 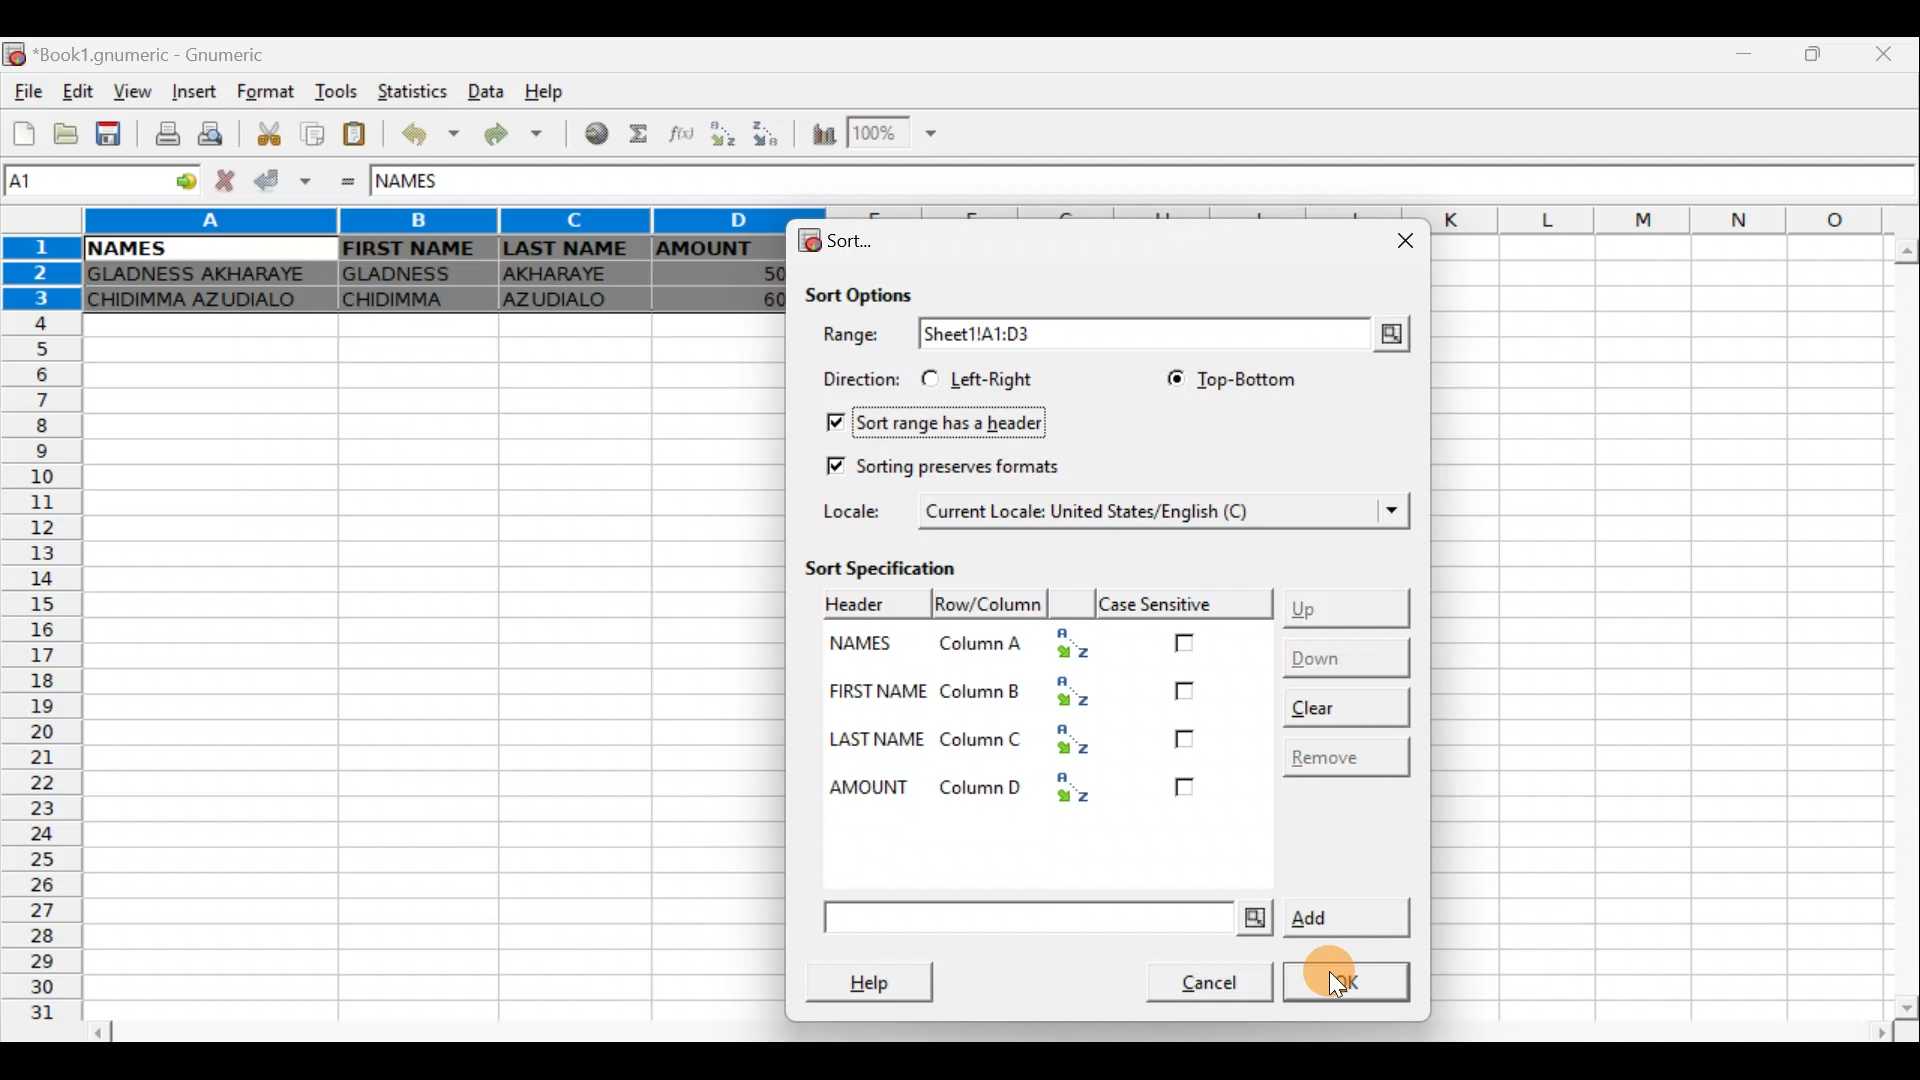 What do you see at coordinates (572, 277) in the screenshot?
I see `AKHARAYE` at bounding box center [572, 277].